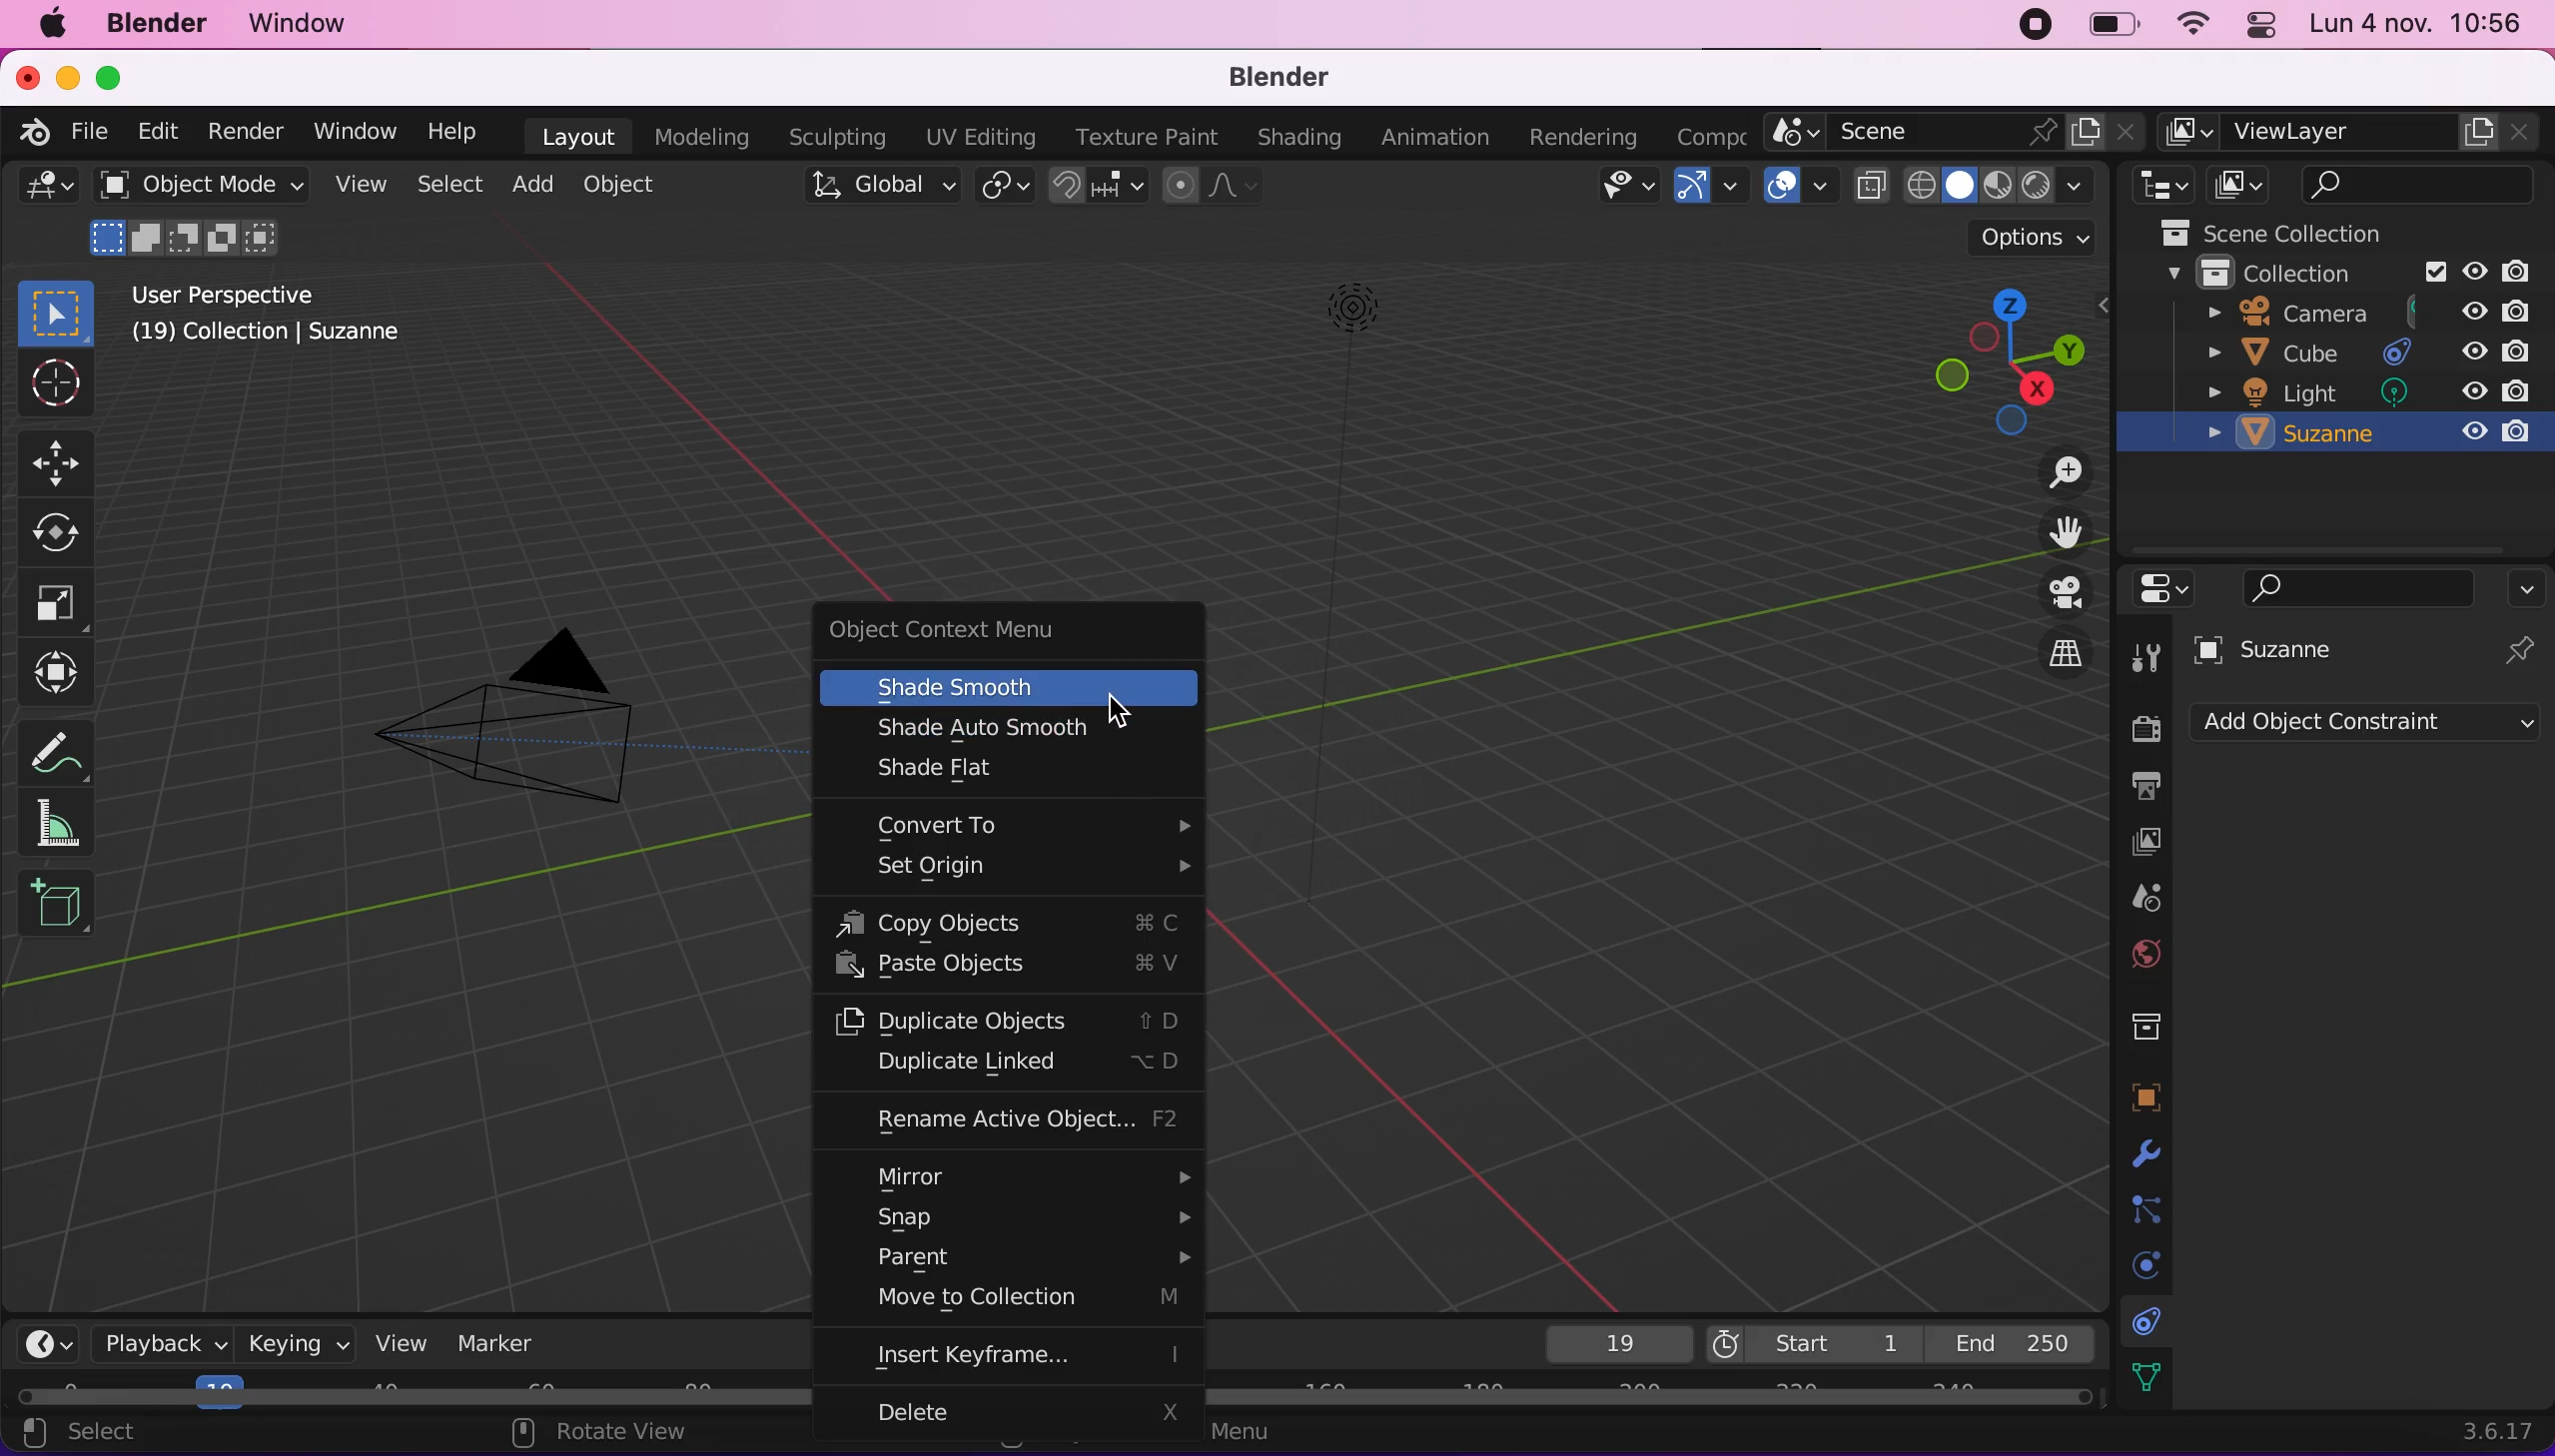 Image resolution: width=2555 pixels, height=1456 pixels. Describe the element at coordinates (2298, 233) in the screenshot. I see `scene collection` at that location.